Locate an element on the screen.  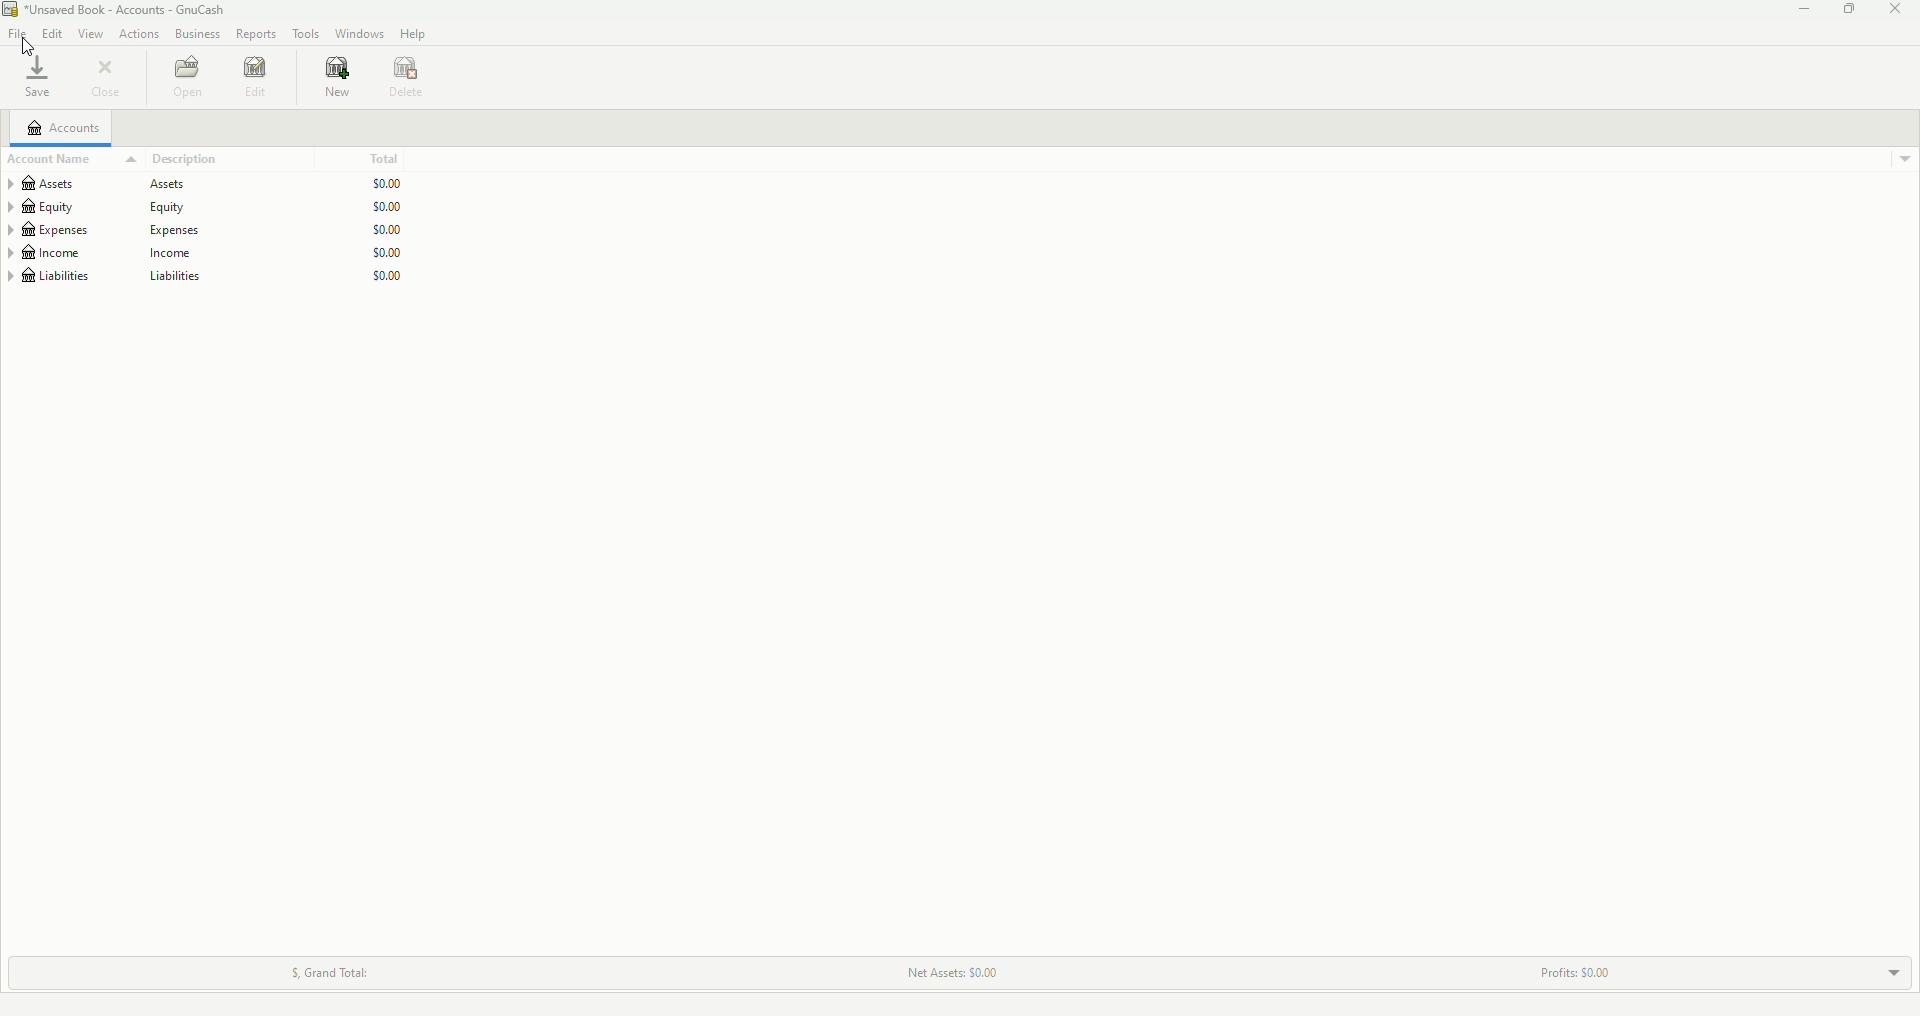
Actions is located at coordinates (137, 35).